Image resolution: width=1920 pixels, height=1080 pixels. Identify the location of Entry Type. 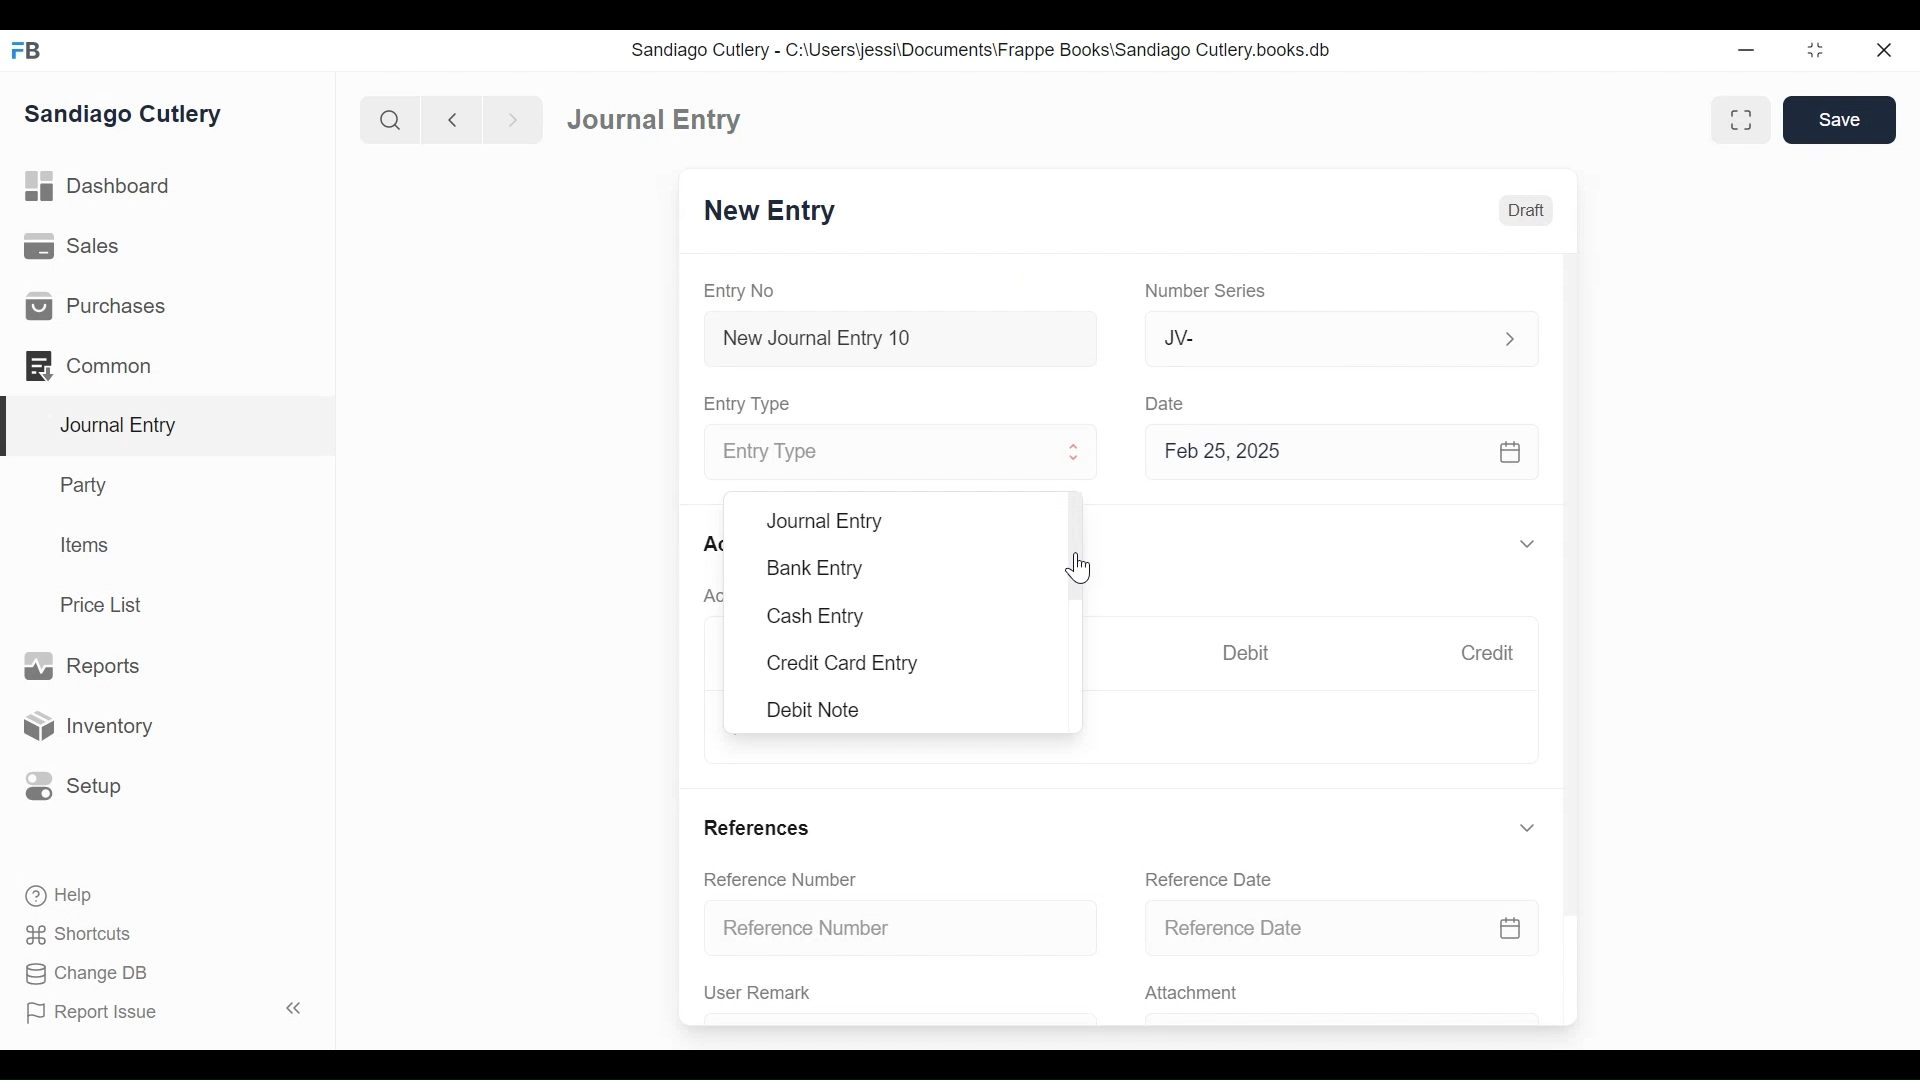
(753, 403).